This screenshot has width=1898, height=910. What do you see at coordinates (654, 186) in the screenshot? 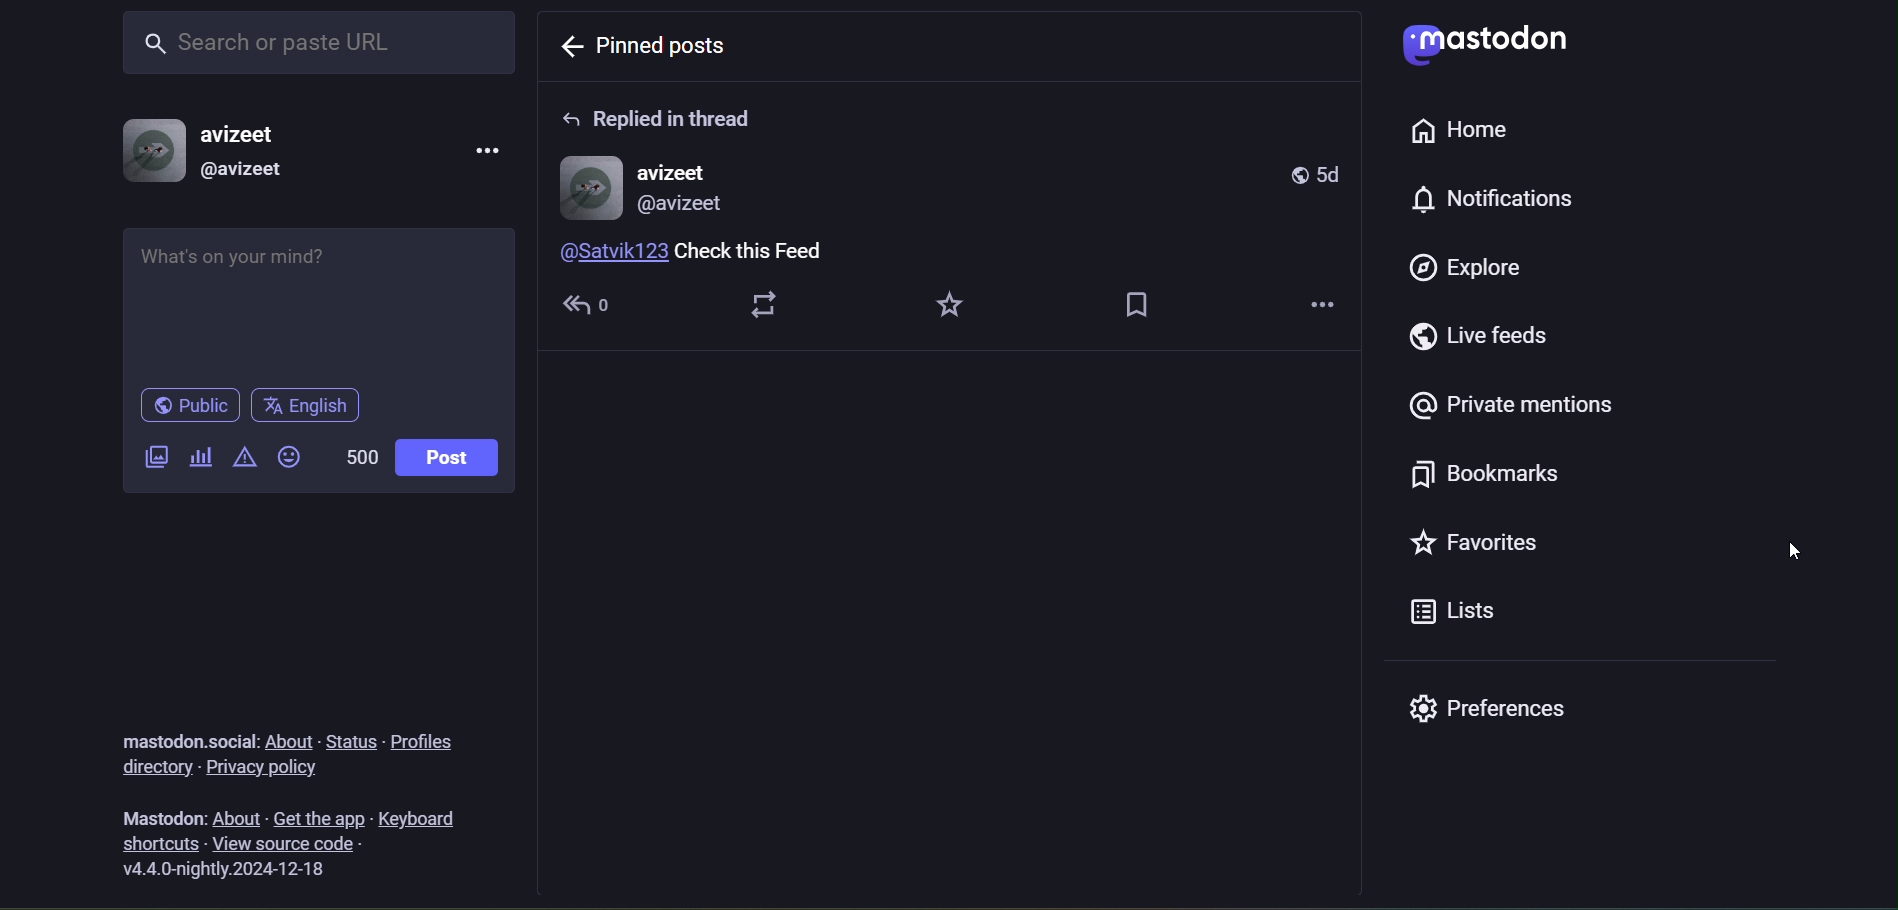
I see `profile information` at bounding box center [654, 186].